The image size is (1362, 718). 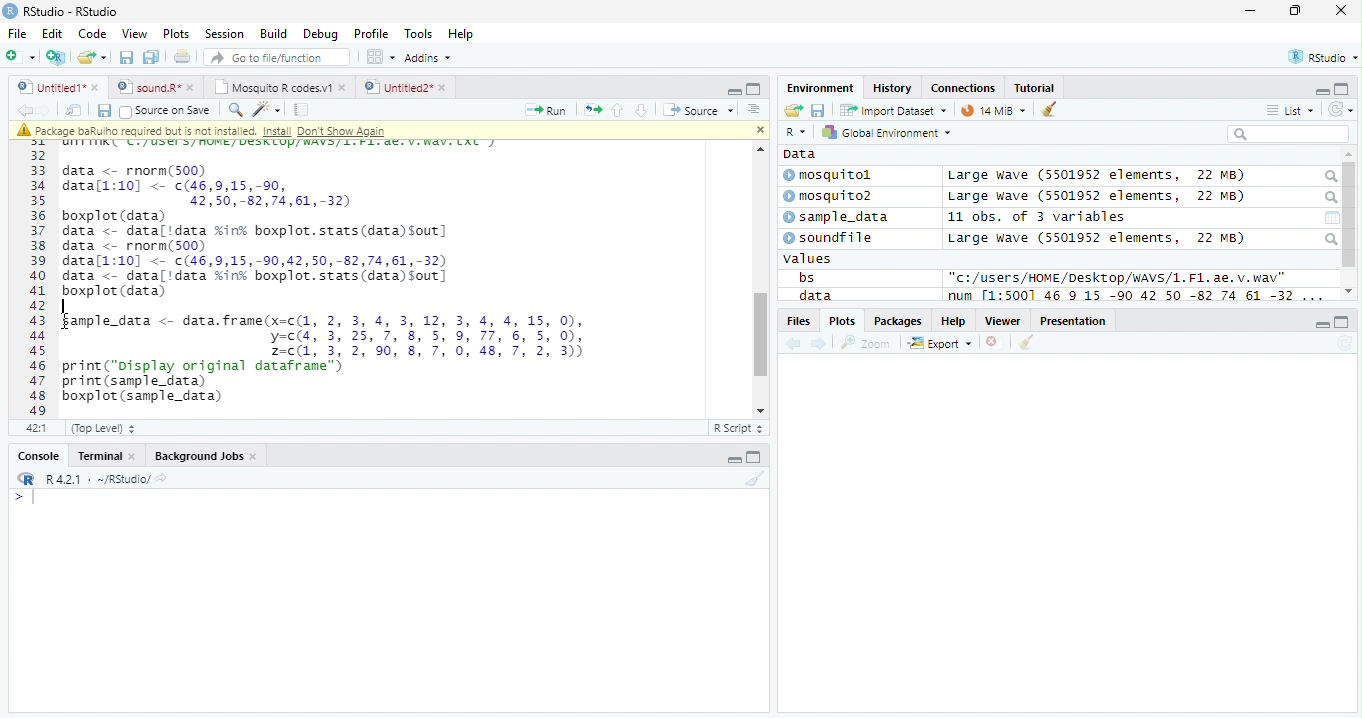 I want to click on sound.R*, so click(x=153, y=86).